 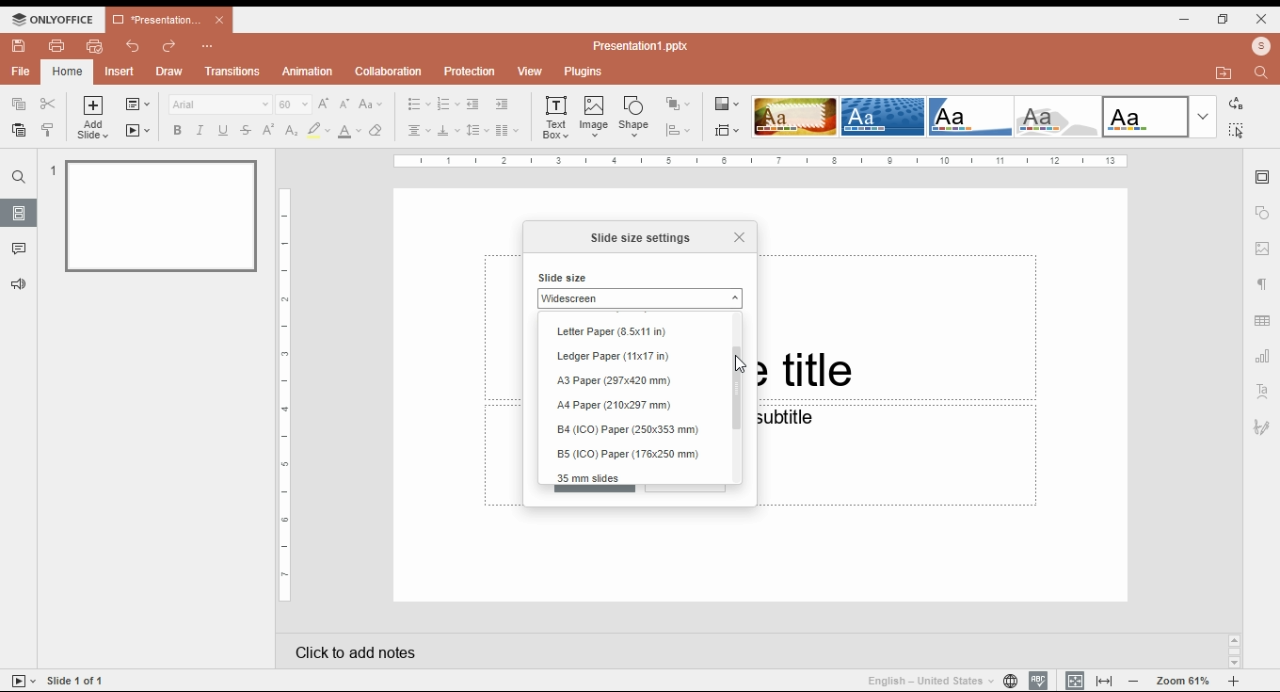 I want to click on start slide show, so click(x=24, y=681).